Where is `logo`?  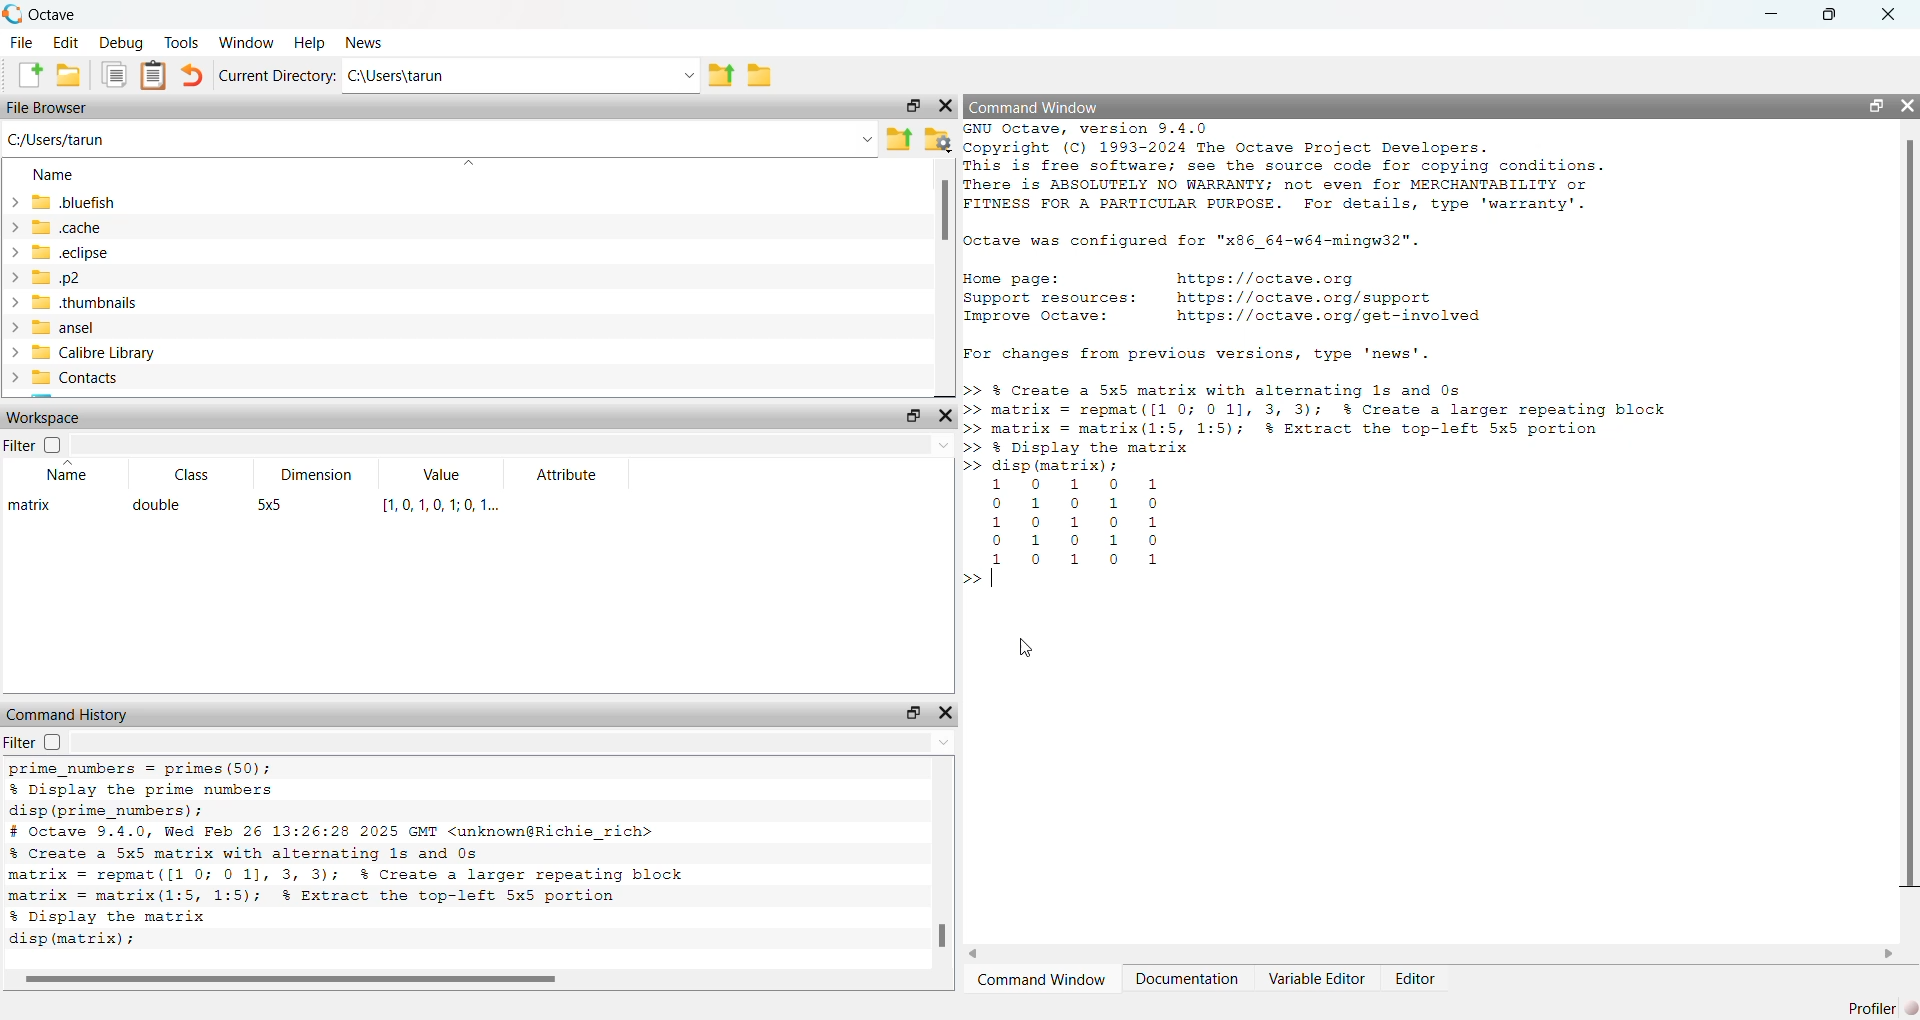
logo is located at coordinates (15, 12).